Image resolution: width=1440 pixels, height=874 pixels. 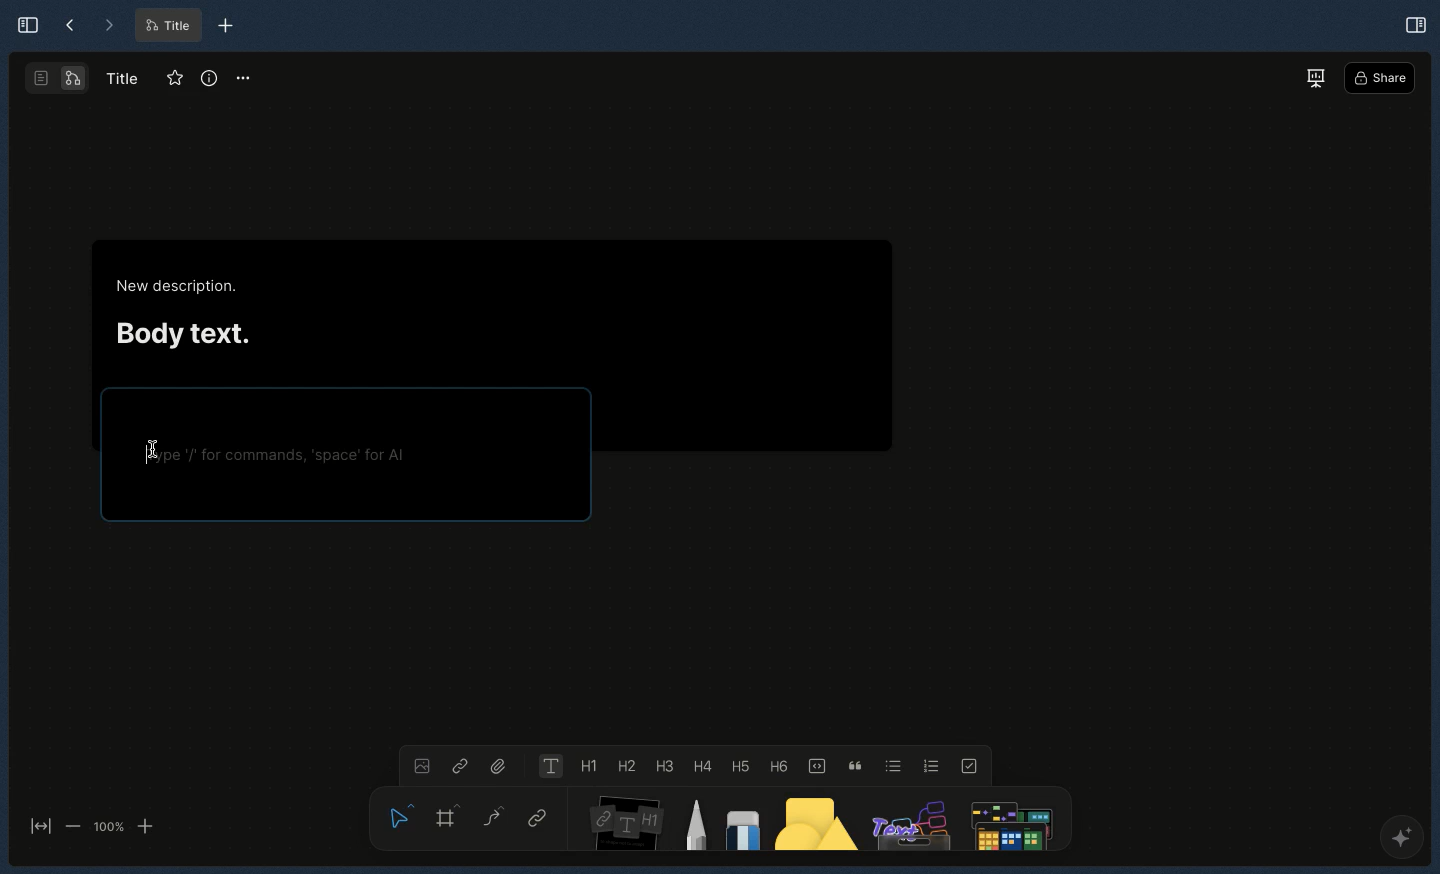 I want to click on Numbered list, so click(x=932, y=765).